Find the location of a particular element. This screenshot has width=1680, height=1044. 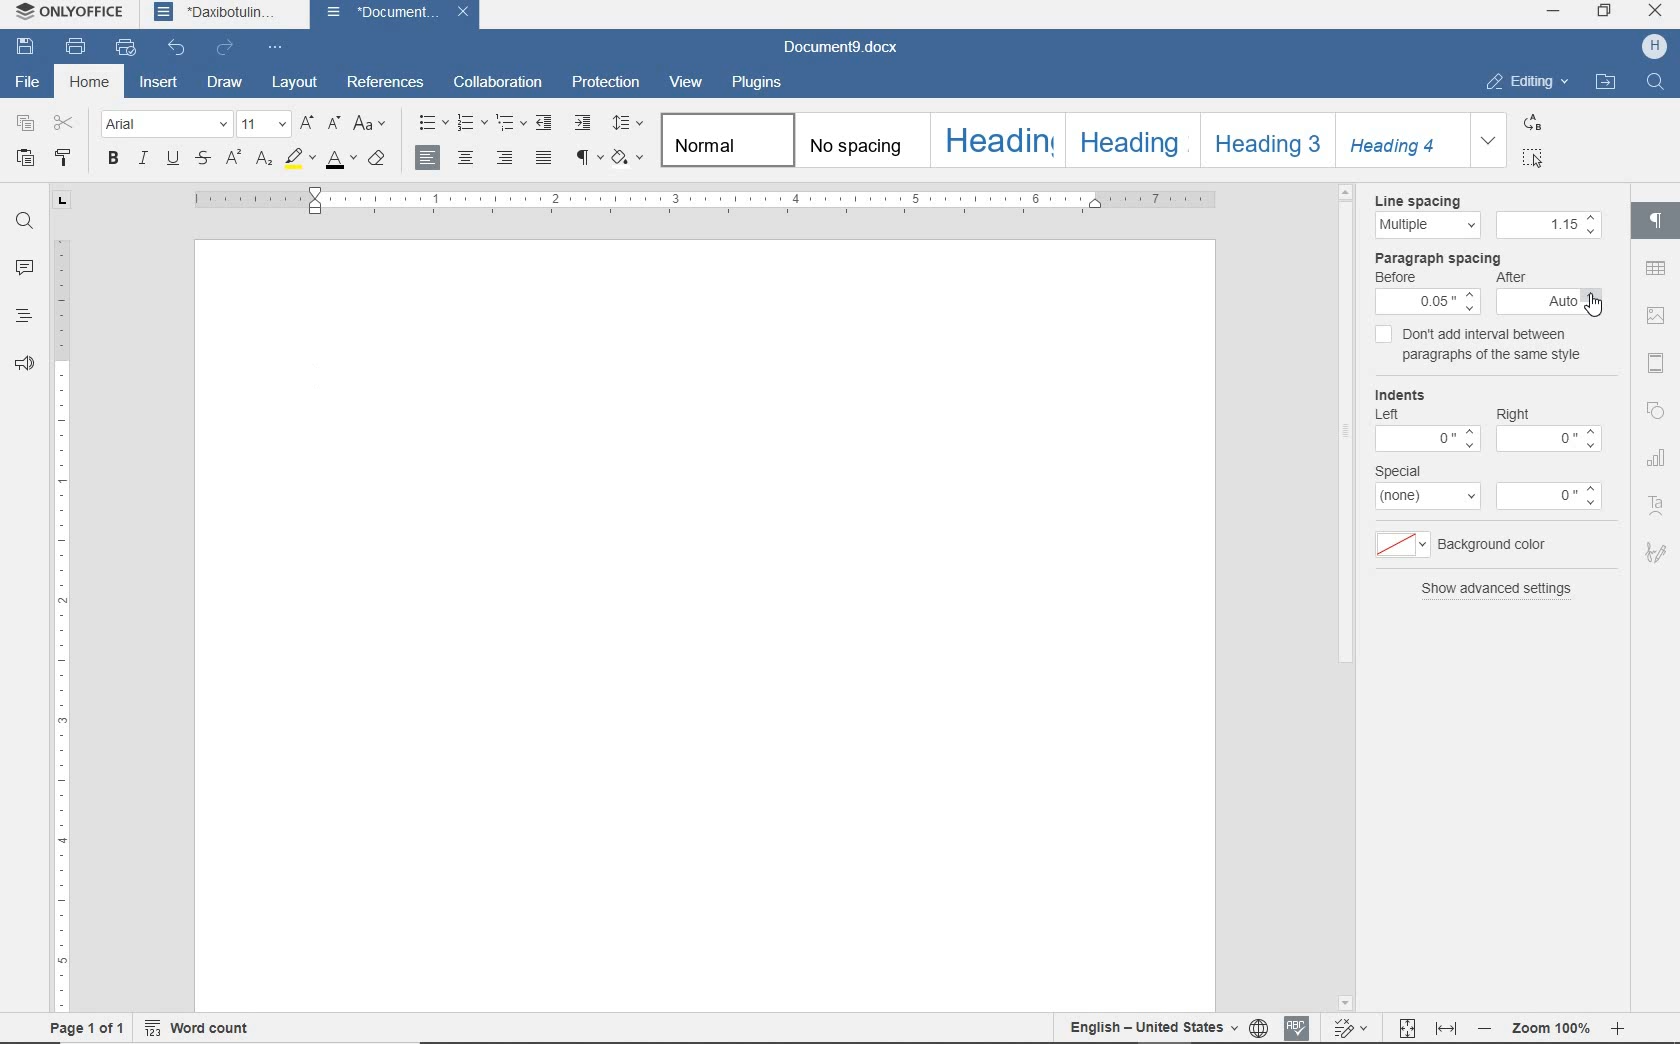

set document language is located at coordinates (1259, 1029).